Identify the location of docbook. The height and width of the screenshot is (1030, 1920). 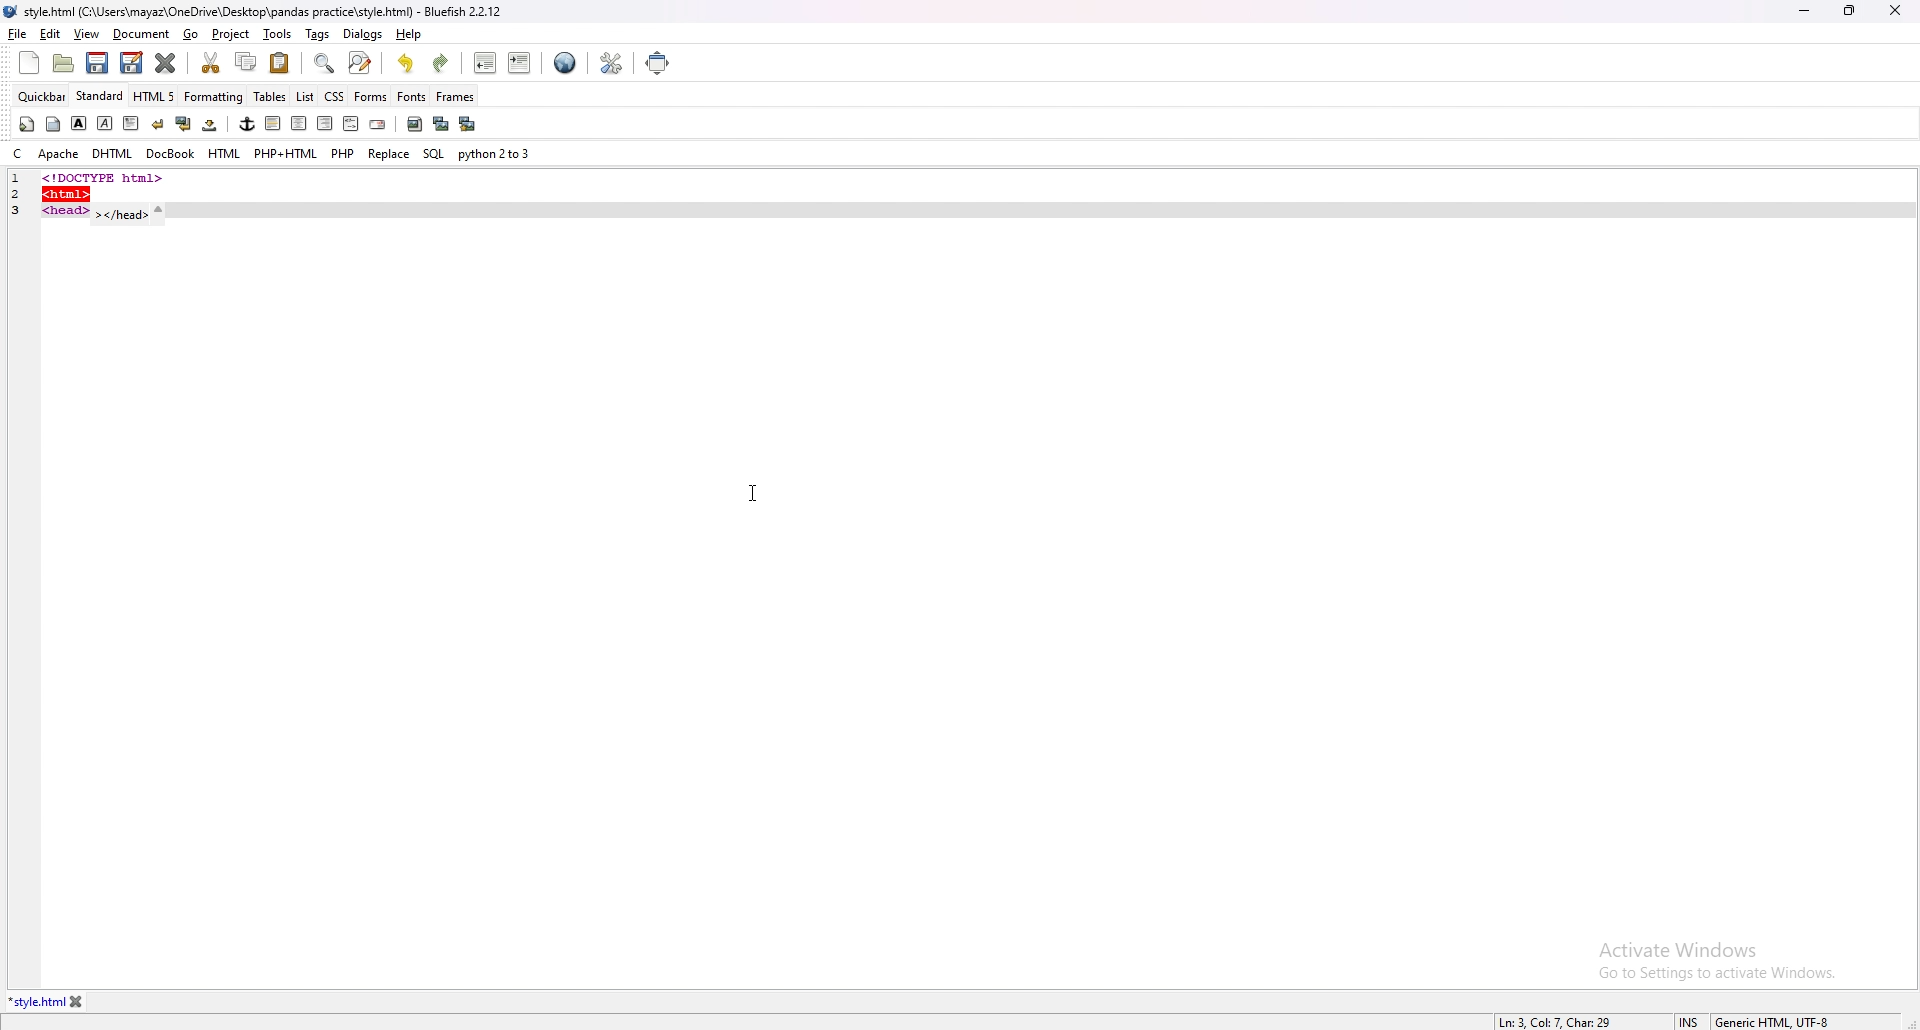
(170, 154).